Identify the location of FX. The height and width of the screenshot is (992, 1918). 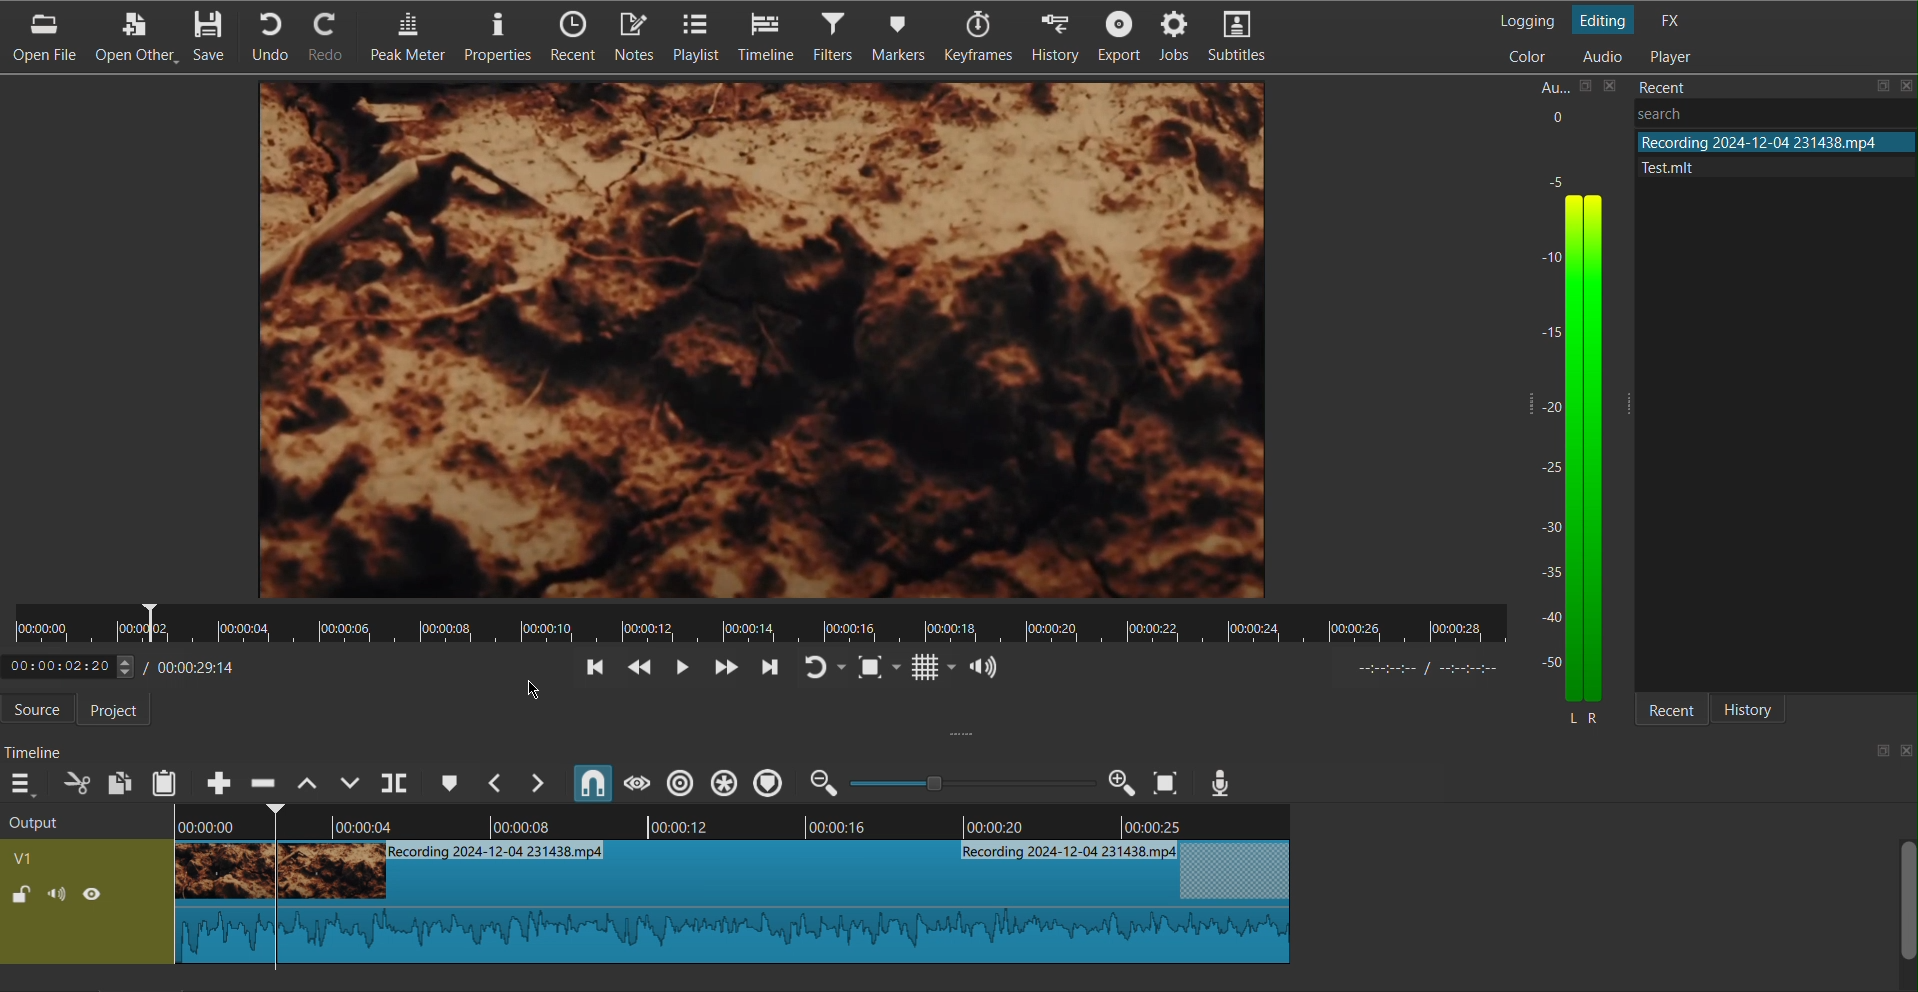
(1670, 18).